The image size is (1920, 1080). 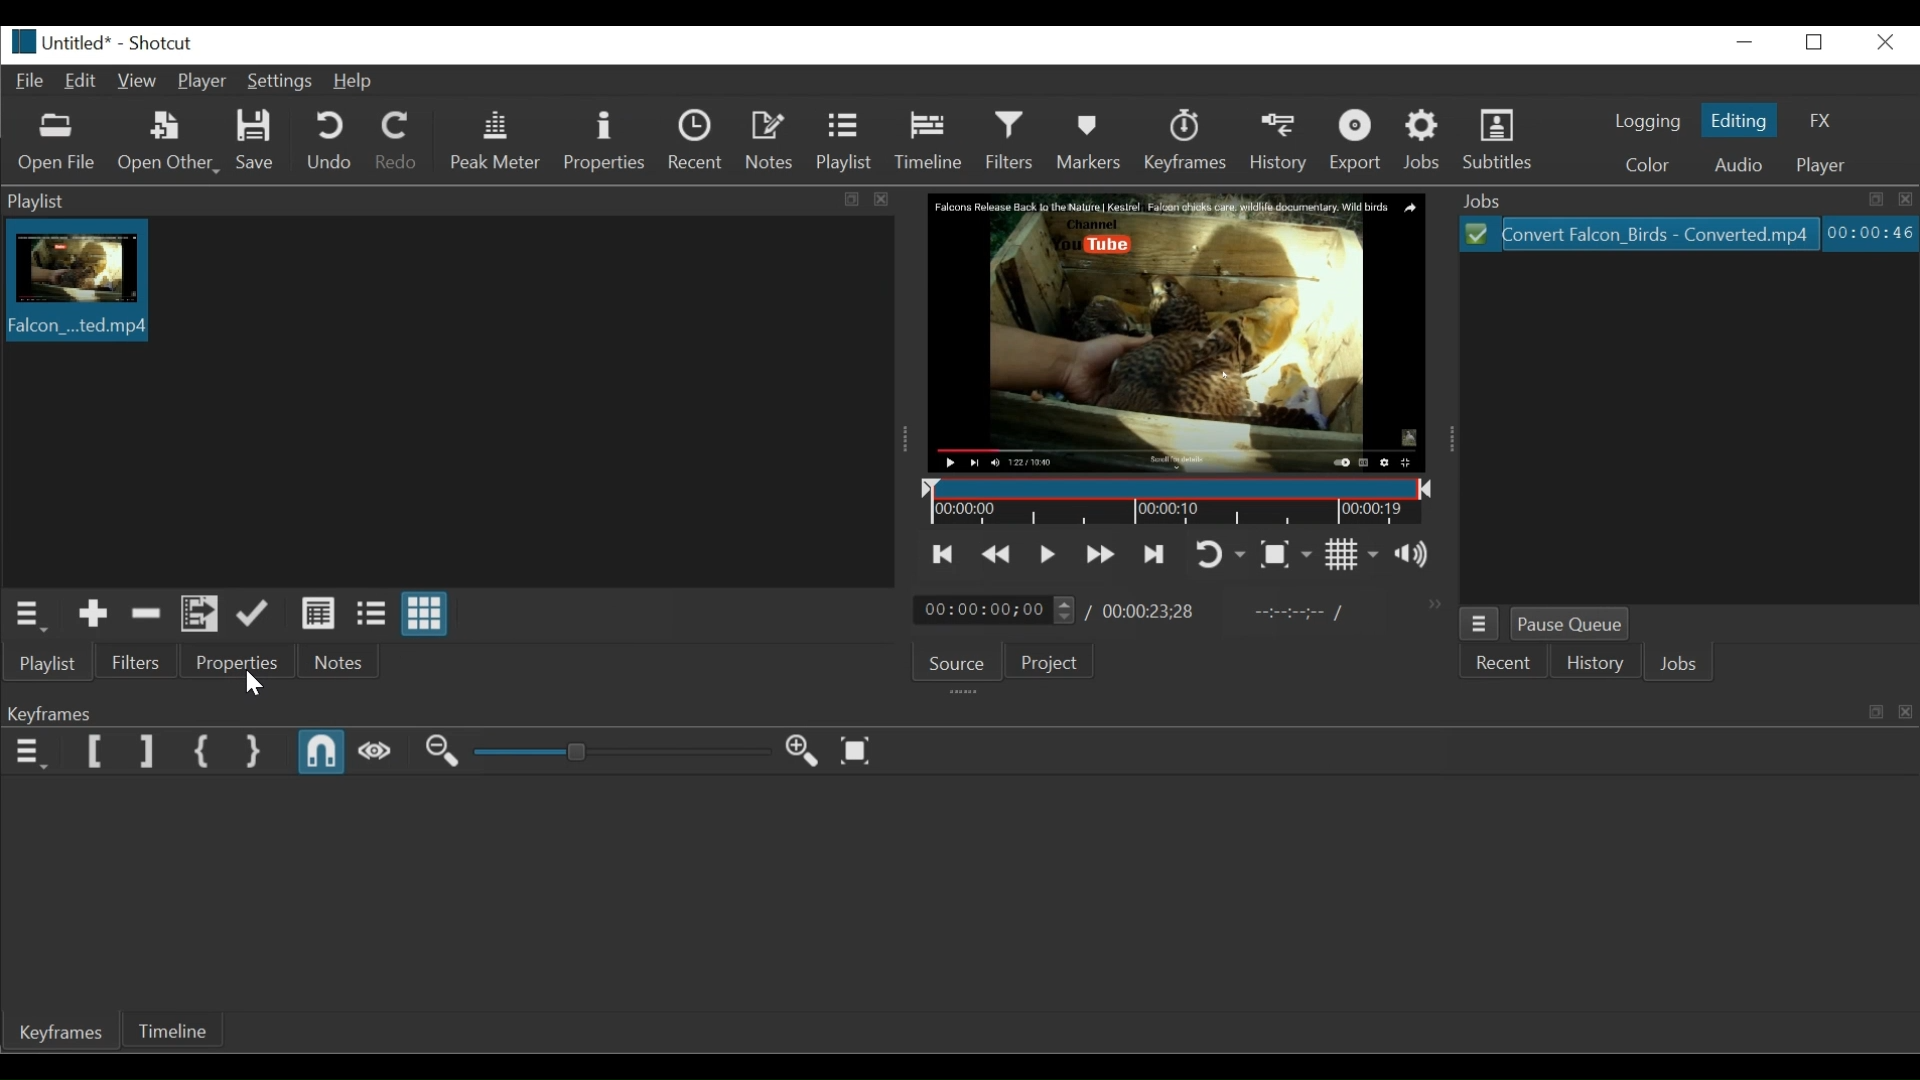 What do you see at coordinates (1352, 555) in the screenshot?
I see `Toggle grid display on the player` at bounding box center [1352, 555].